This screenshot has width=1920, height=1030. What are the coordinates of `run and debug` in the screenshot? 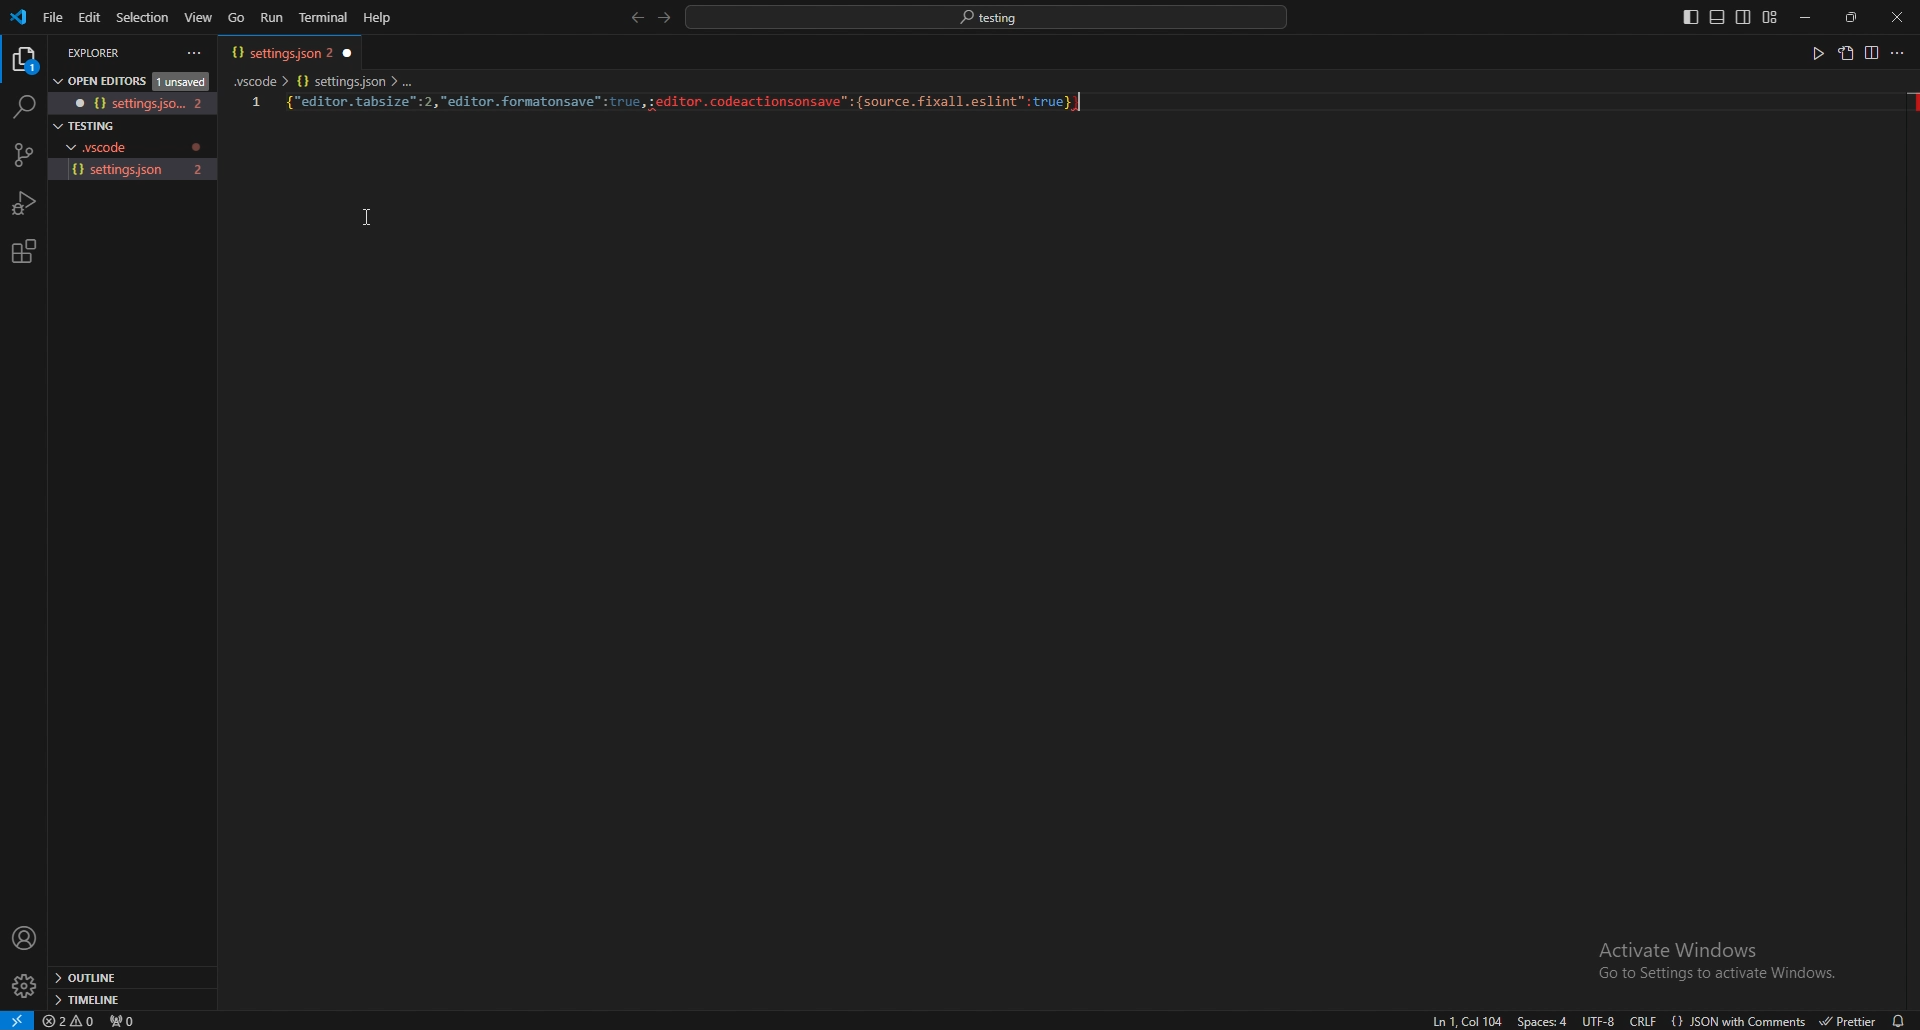 It's located at (25, 203).